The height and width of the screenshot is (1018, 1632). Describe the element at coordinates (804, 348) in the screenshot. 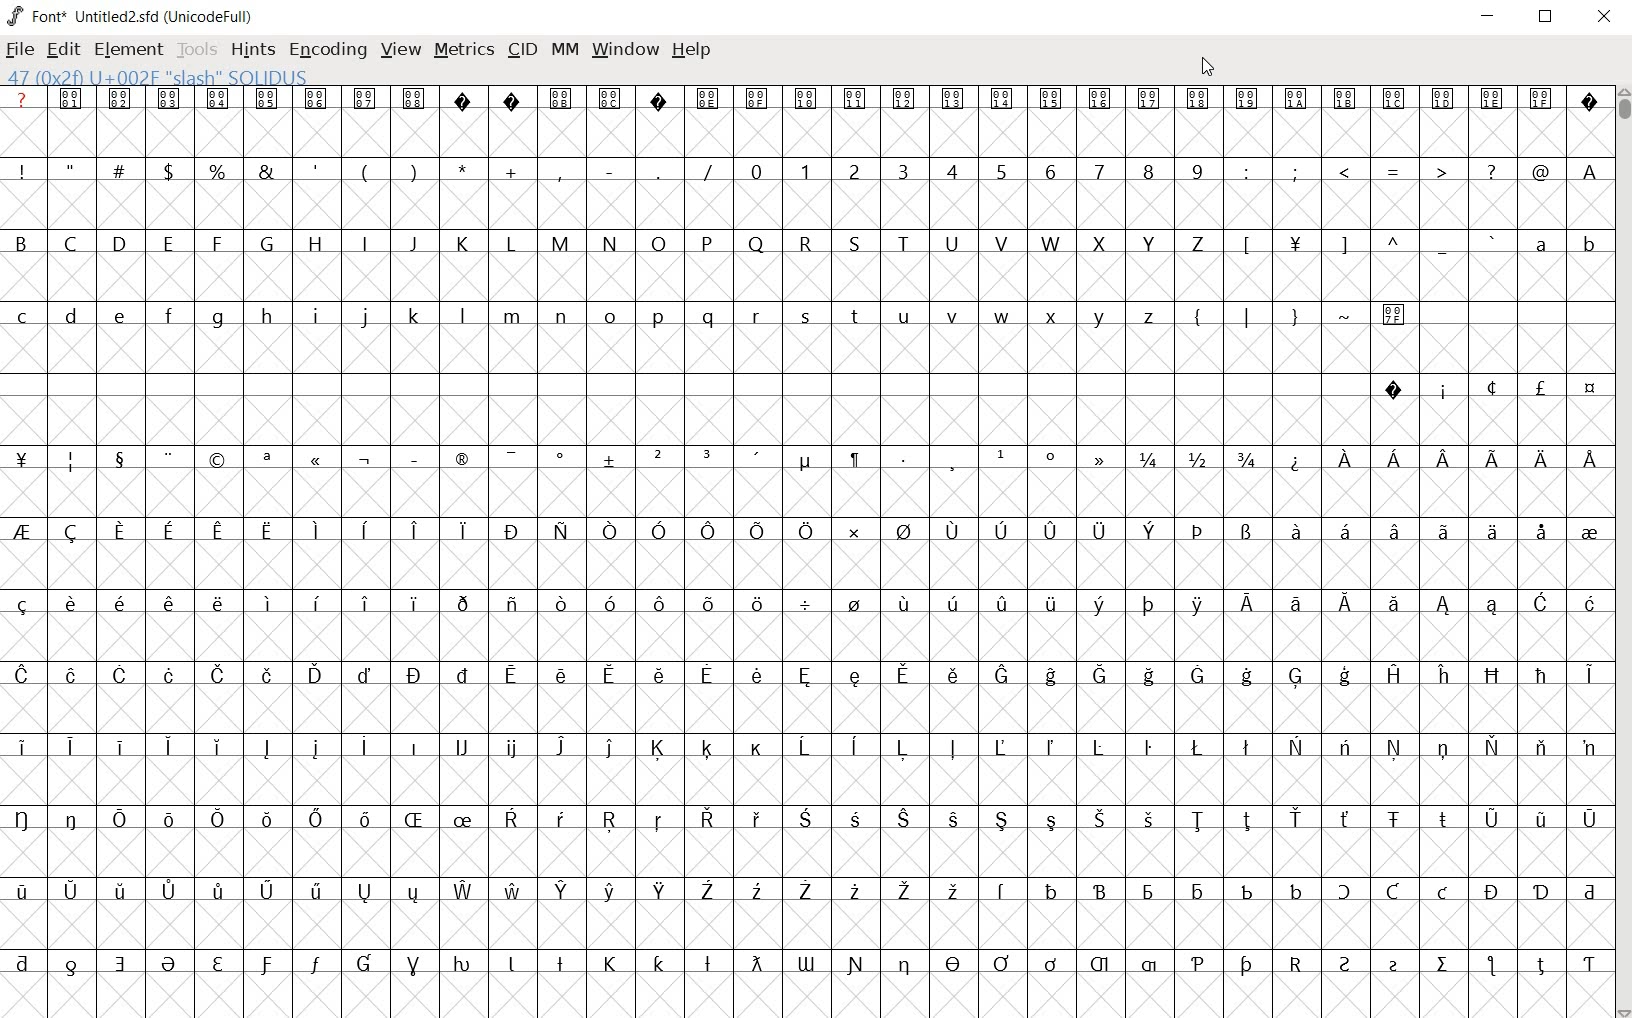

I see `empty cells` at that location.